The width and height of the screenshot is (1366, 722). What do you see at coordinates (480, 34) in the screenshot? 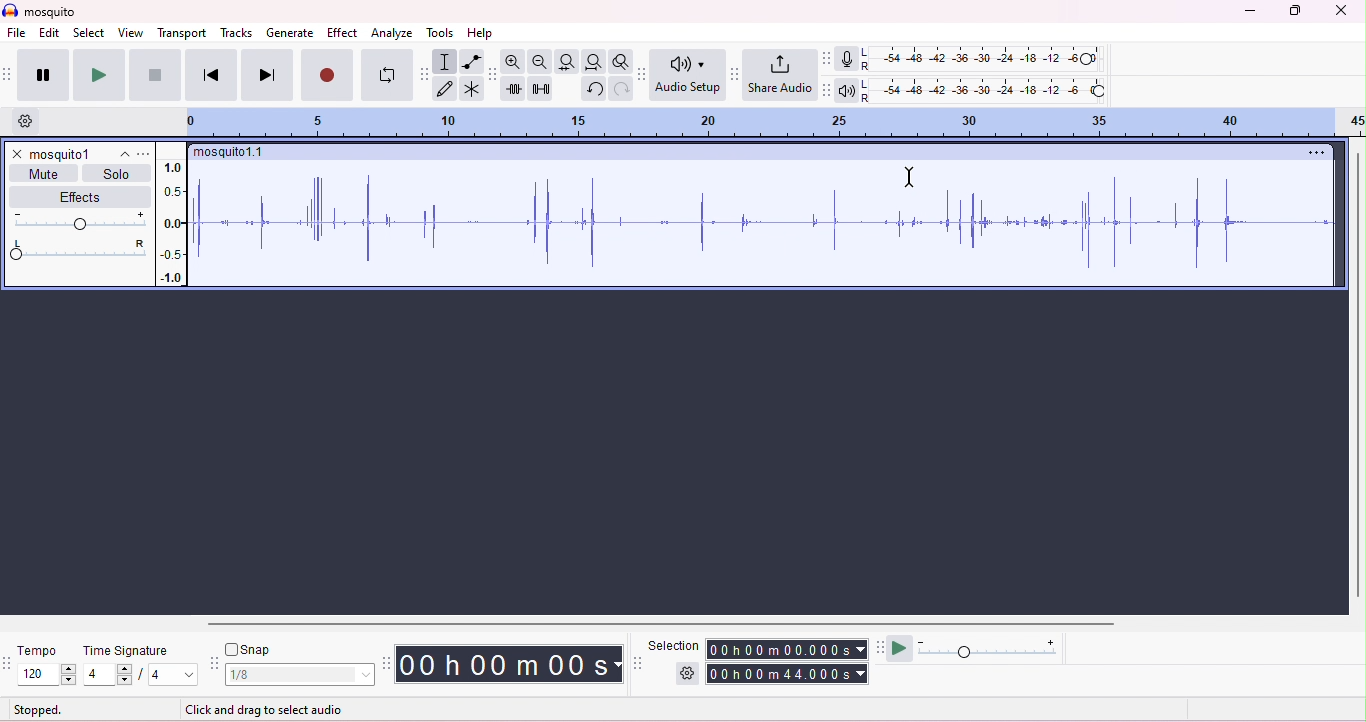
I see `help` at bounding box center [480, 34].